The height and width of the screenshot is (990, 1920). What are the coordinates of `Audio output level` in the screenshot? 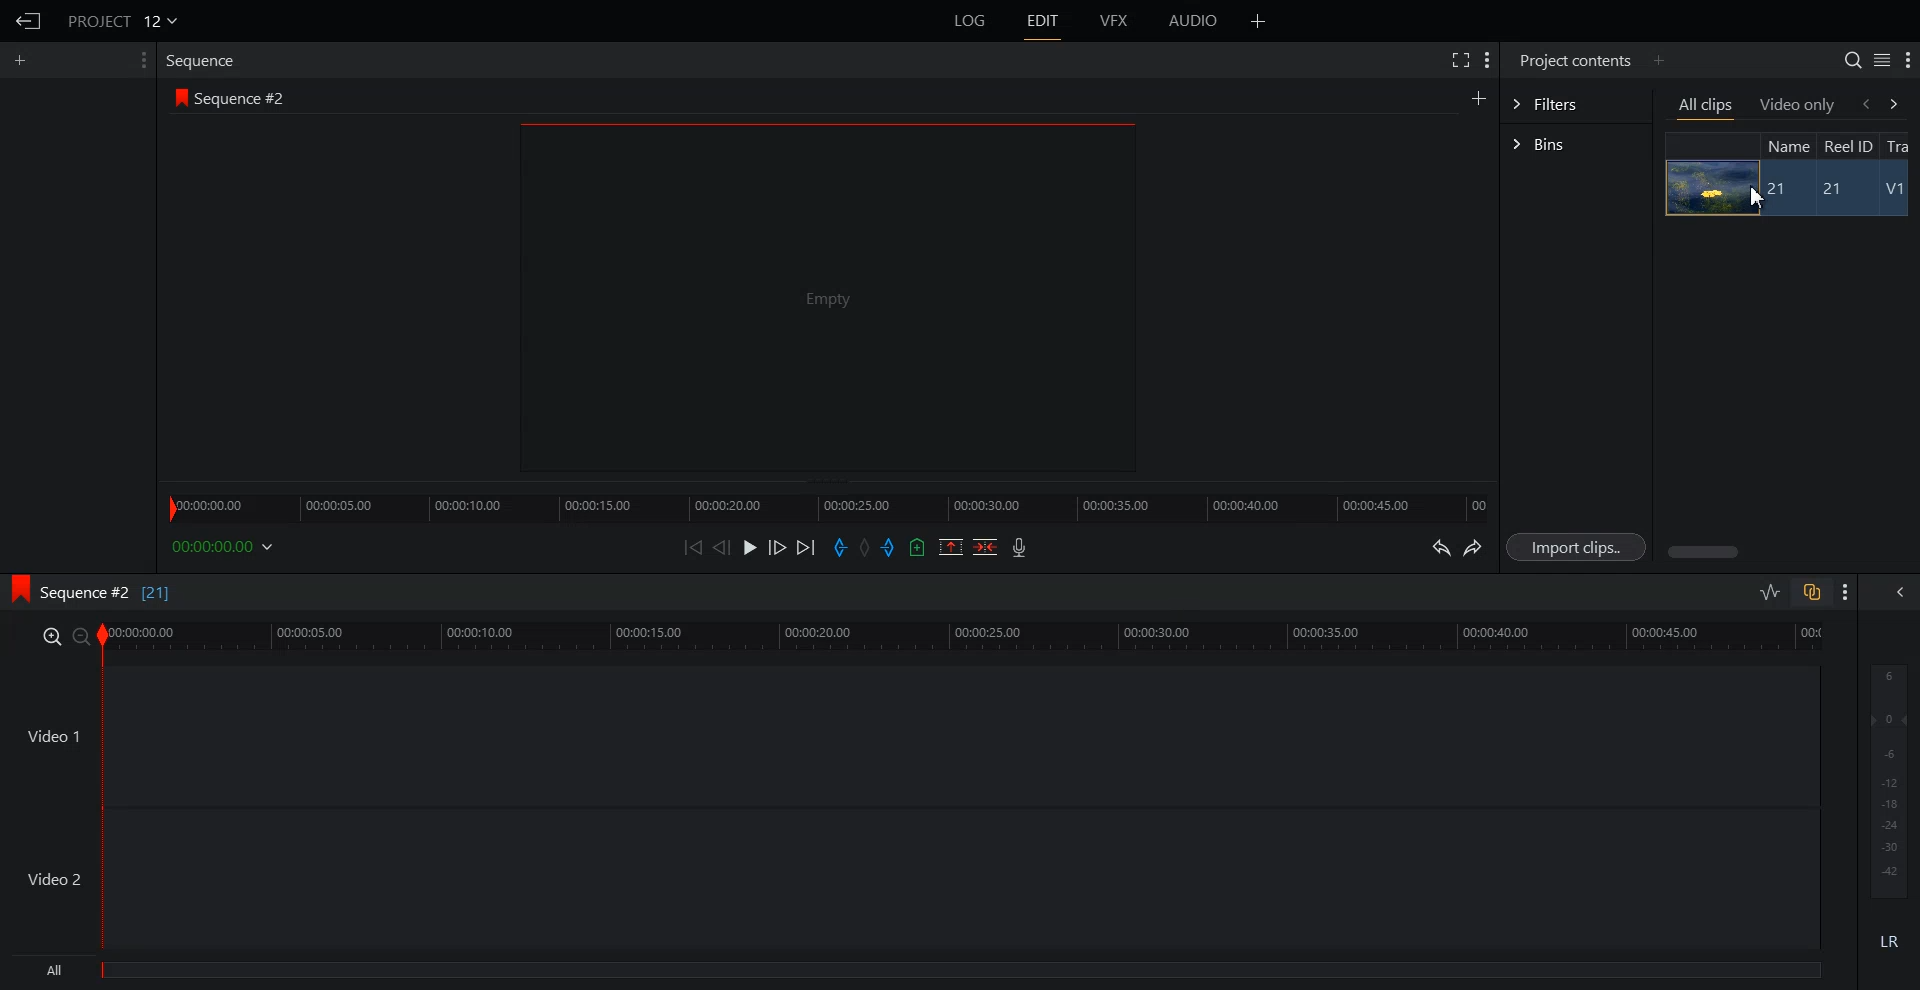 It's located at (1885, 778).